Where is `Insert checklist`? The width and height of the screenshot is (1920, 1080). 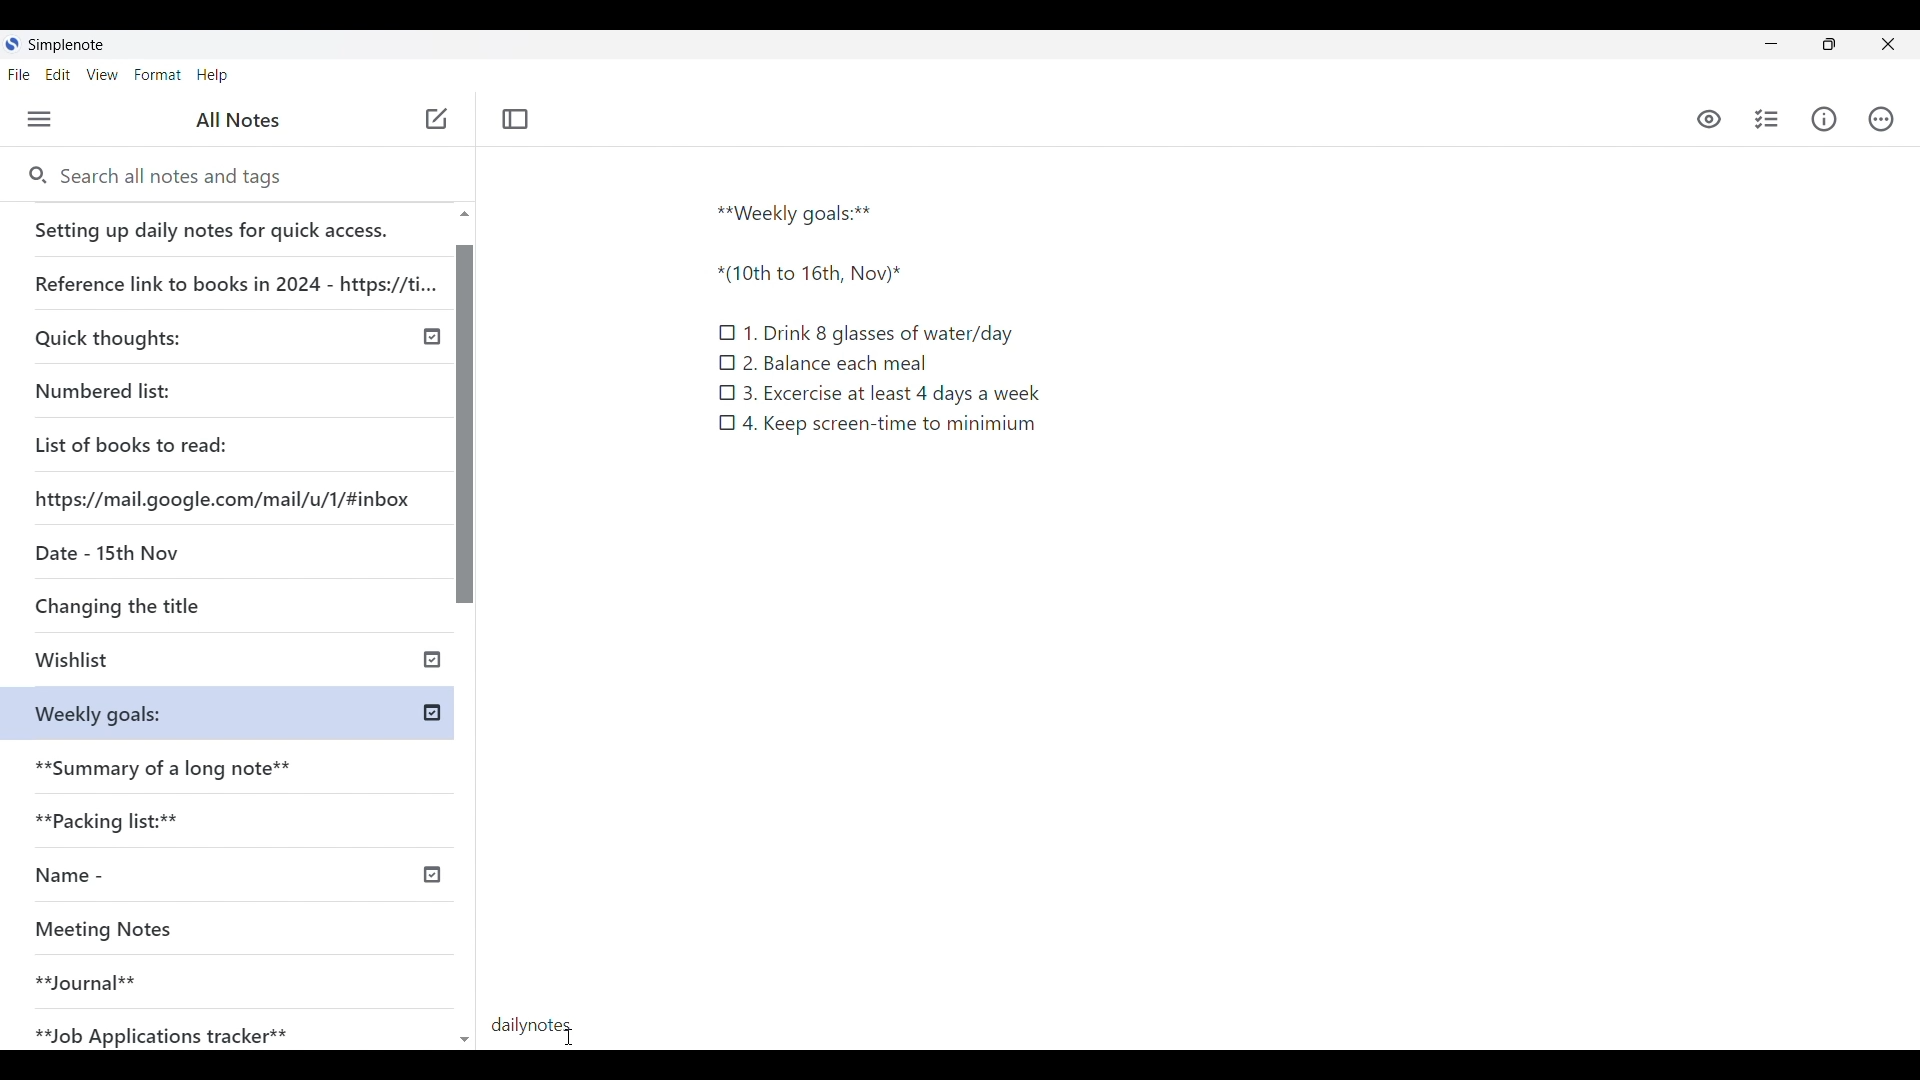 Insert checklist is located at coordinates (1766, 119).